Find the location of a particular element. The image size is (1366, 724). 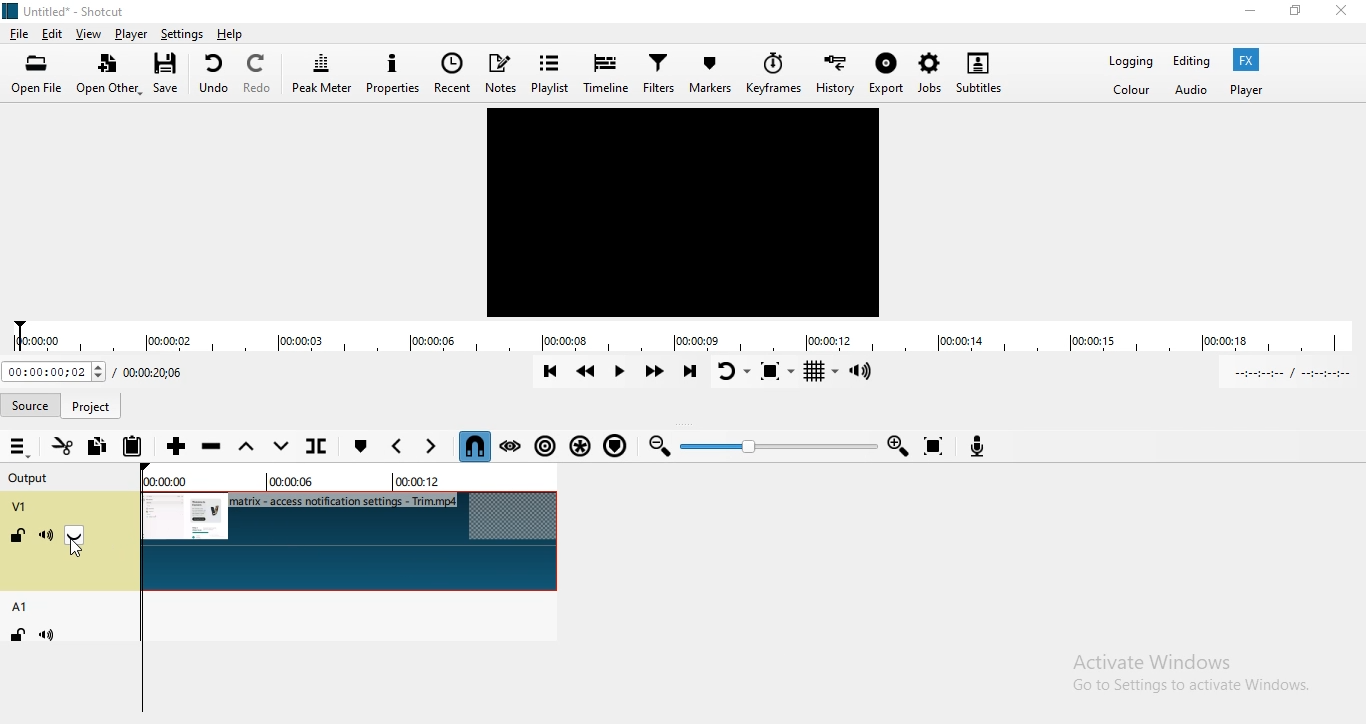

Next marker is located at coordinates (431, 446).